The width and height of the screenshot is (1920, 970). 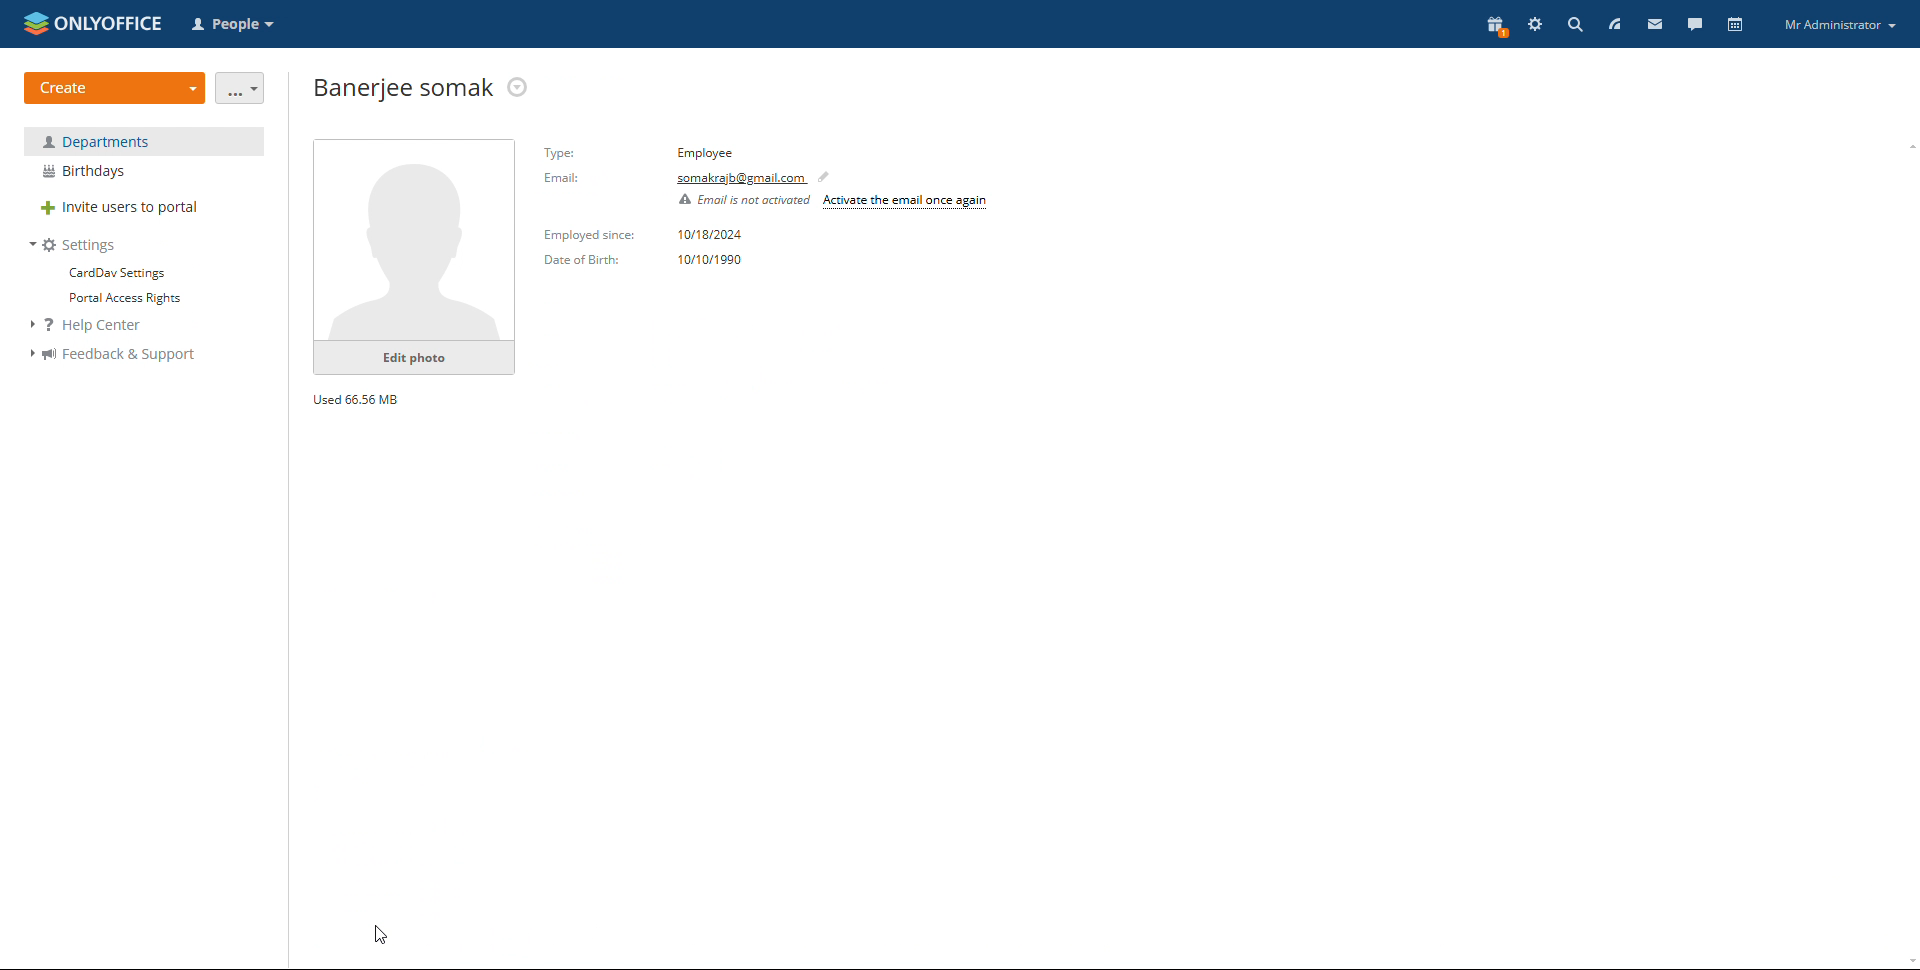 I want to click on actions, so click(x=518, y=87).